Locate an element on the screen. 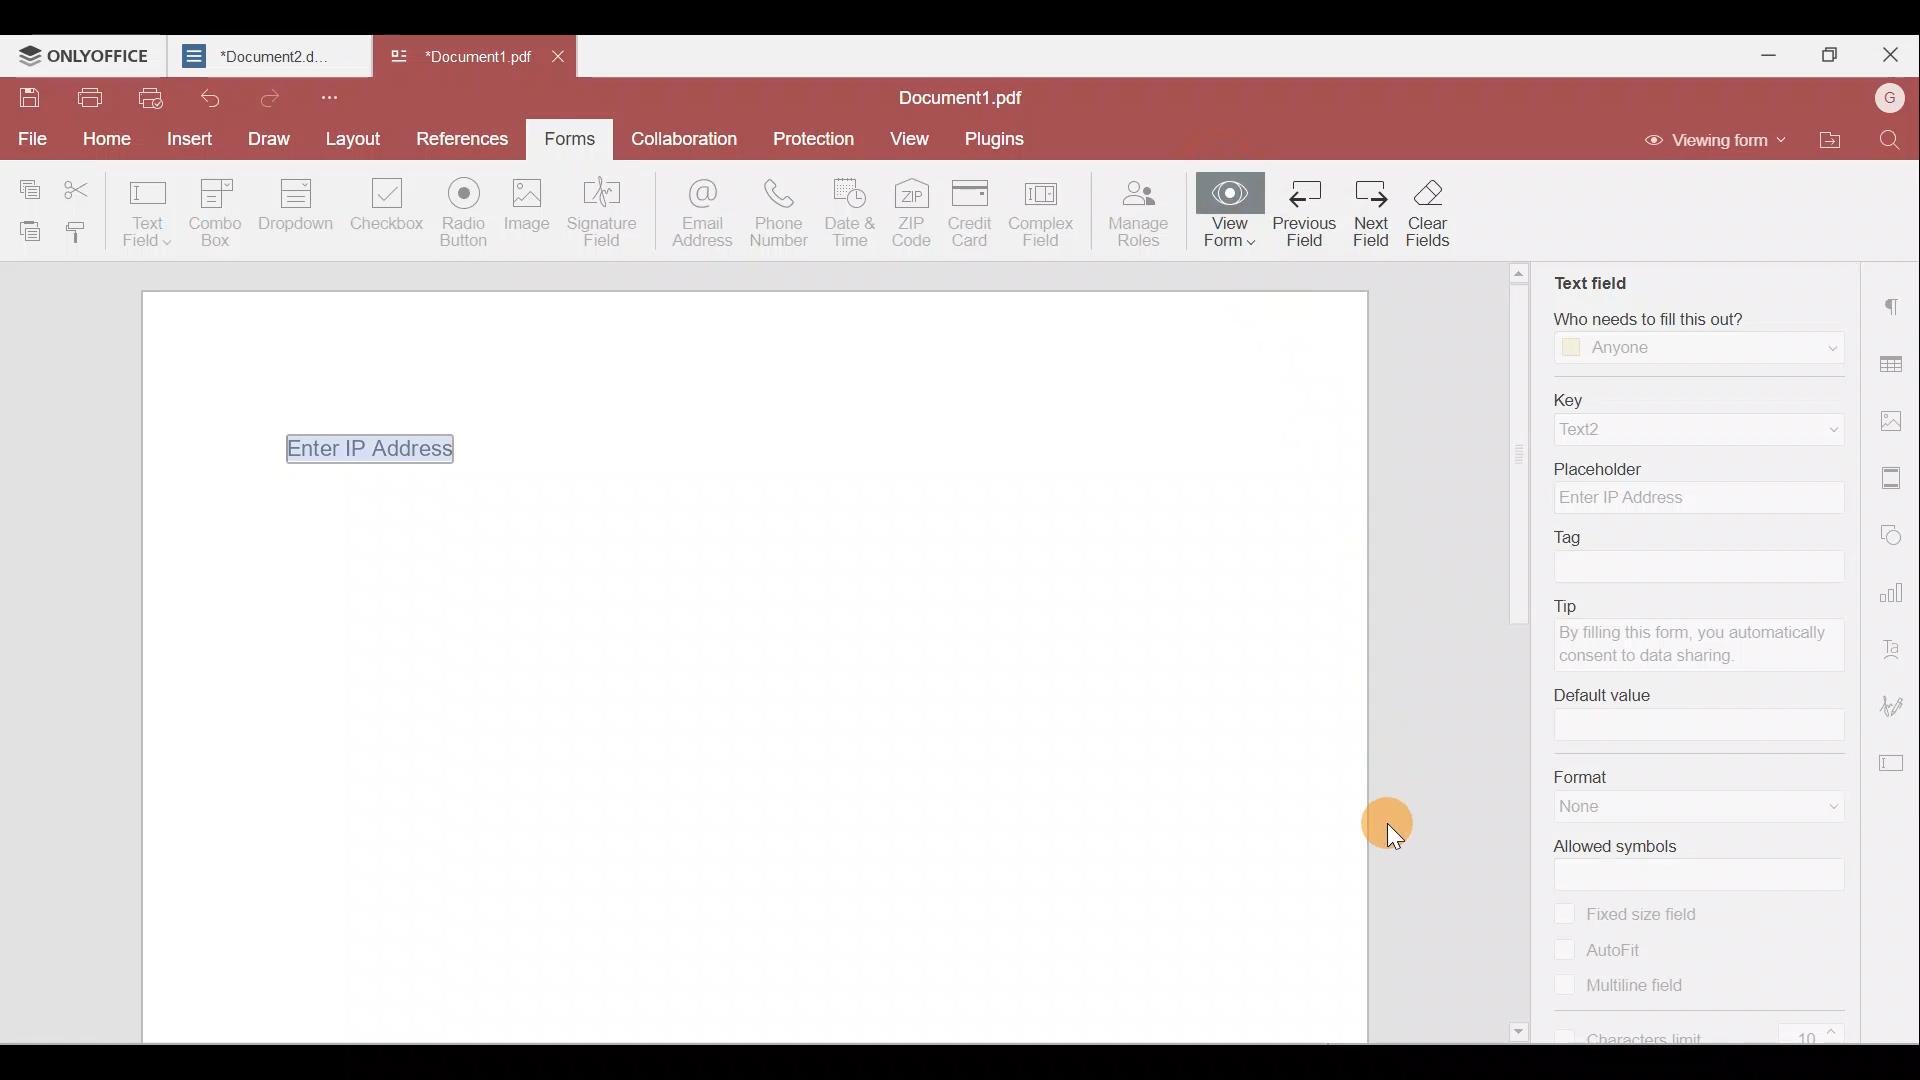 The width and height of the screenshot is (1920, 1080). Drop down is located at coordinates (304, 207).